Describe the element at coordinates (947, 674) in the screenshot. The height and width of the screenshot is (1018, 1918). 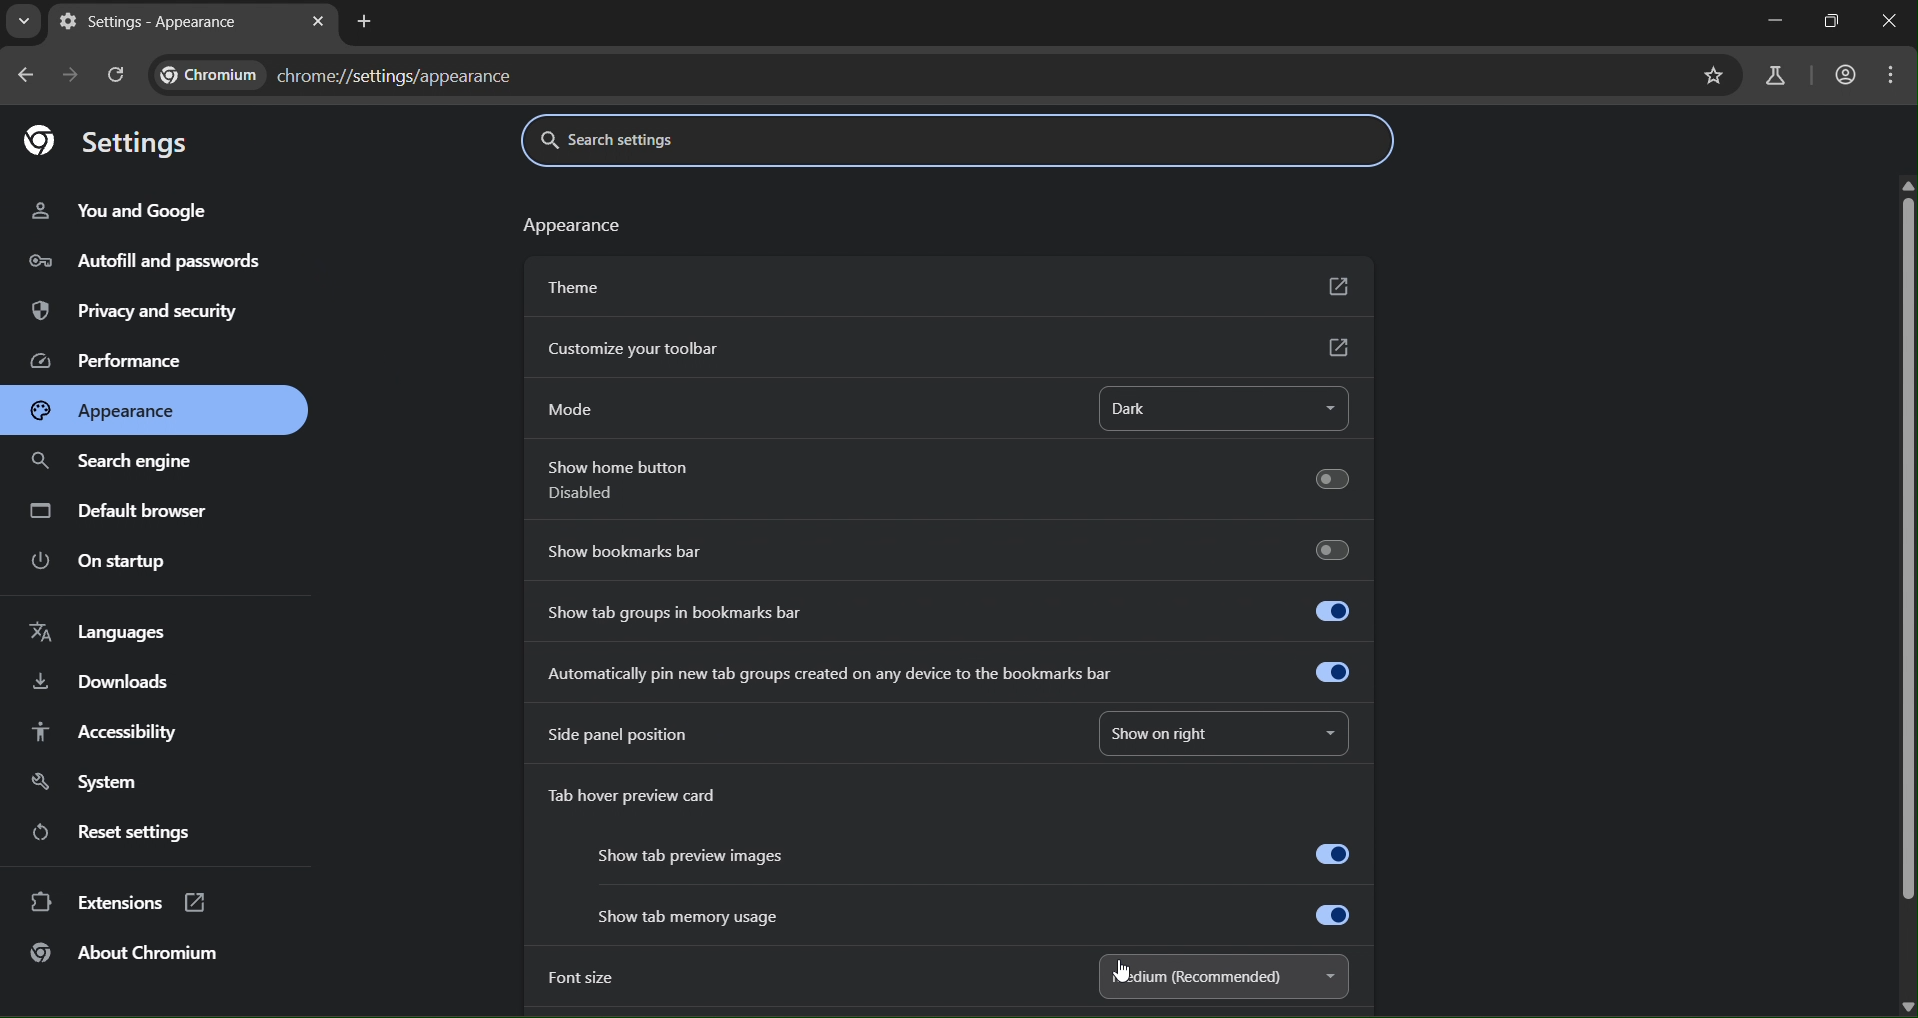
I see `automatically pin new tab created on any device to the bookmarks bar` at that location.